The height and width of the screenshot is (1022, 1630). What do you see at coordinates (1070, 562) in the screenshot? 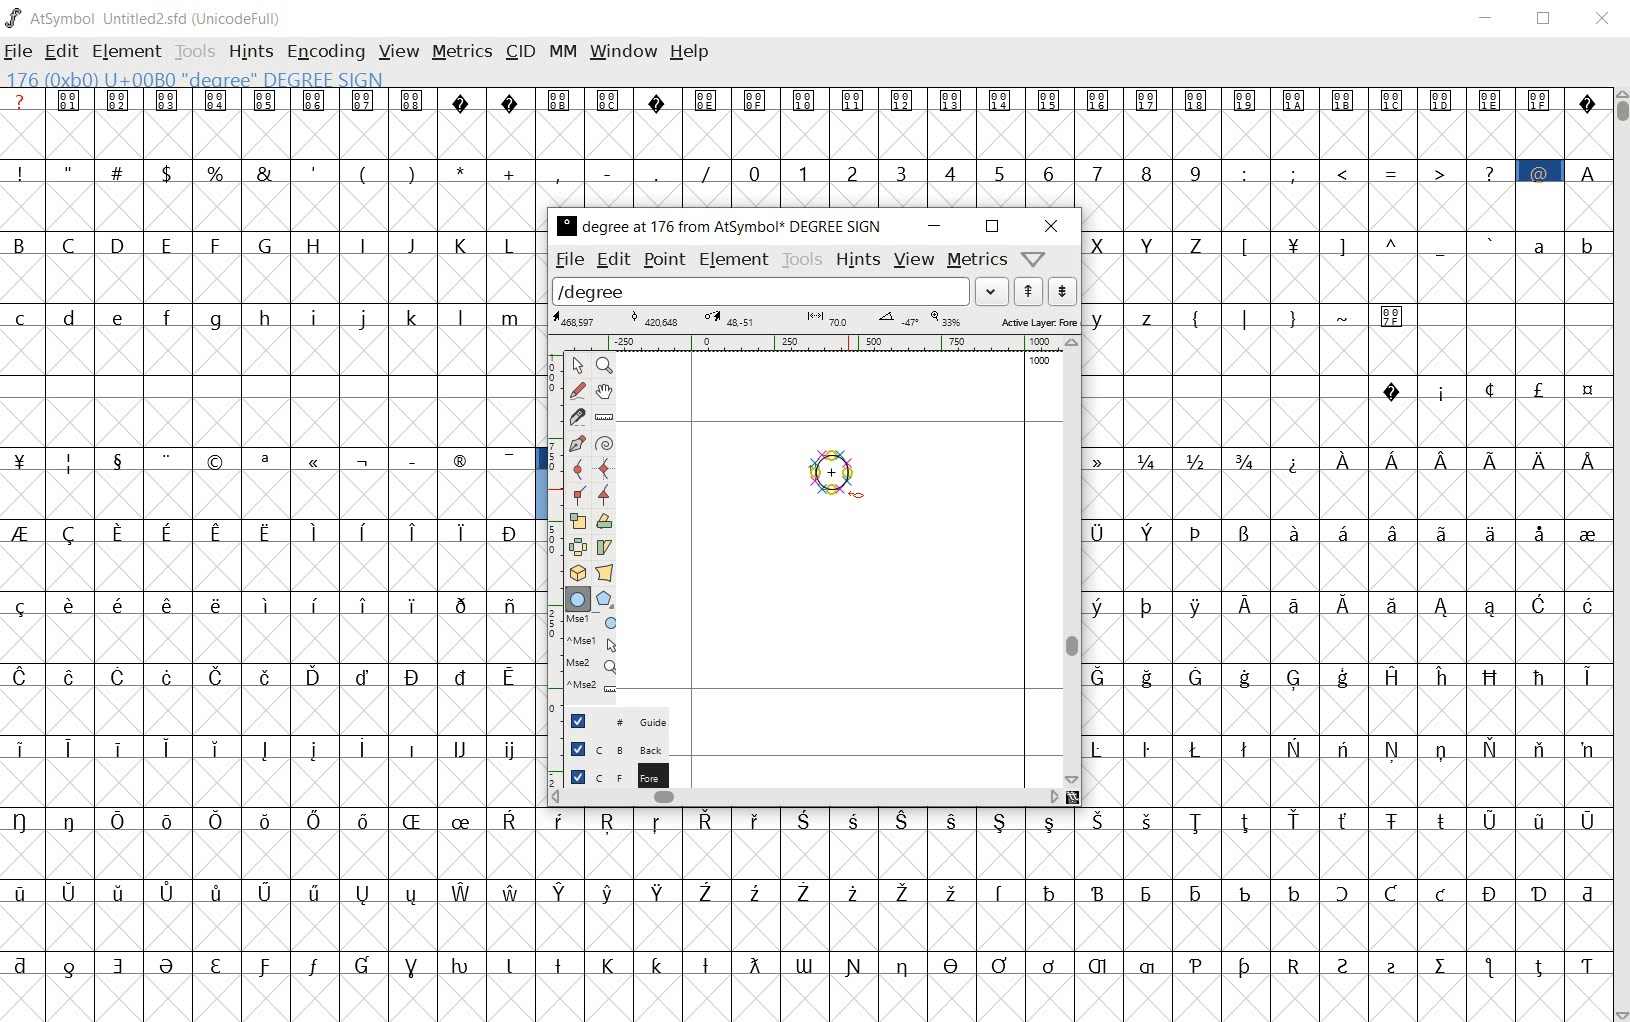
I see `scrollbar` at bounding box center [1070, 562].